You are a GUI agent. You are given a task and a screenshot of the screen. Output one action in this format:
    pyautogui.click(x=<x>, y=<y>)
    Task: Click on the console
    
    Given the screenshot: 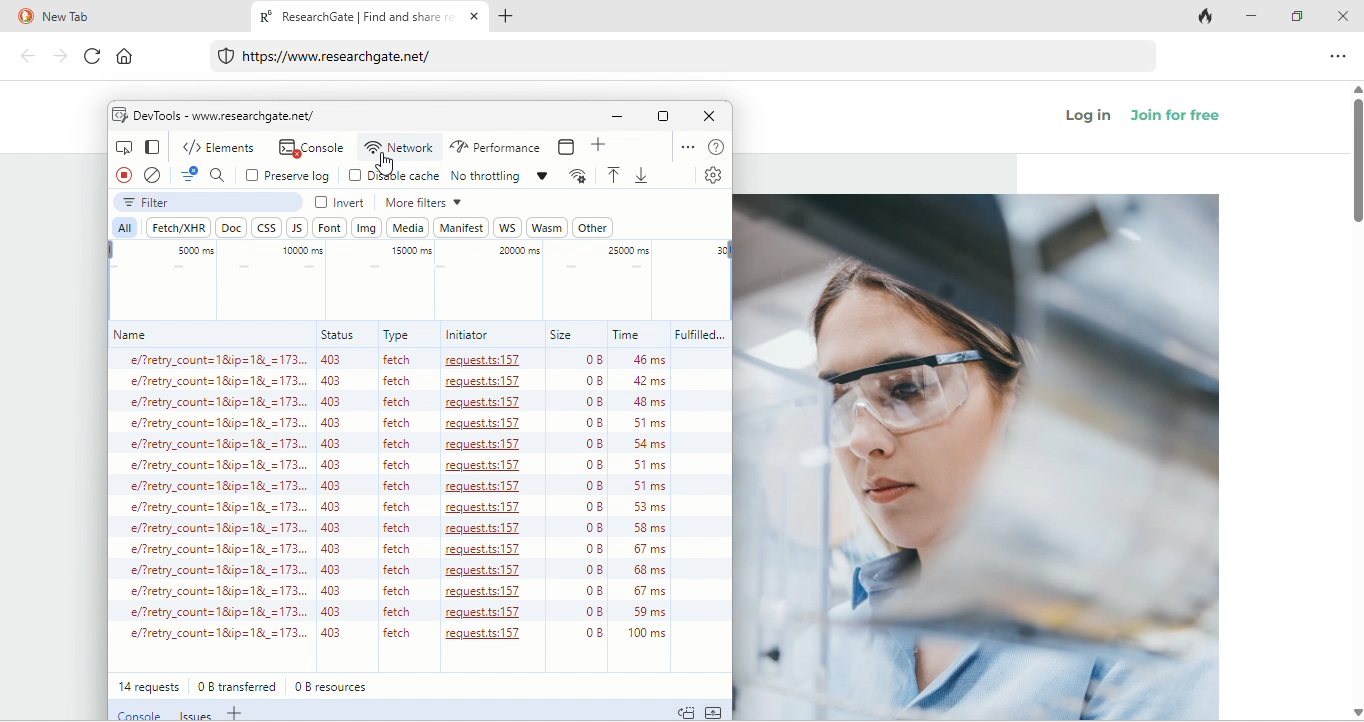 What is the action you would take?
    pyautogui.click(x=310, y=147)
    